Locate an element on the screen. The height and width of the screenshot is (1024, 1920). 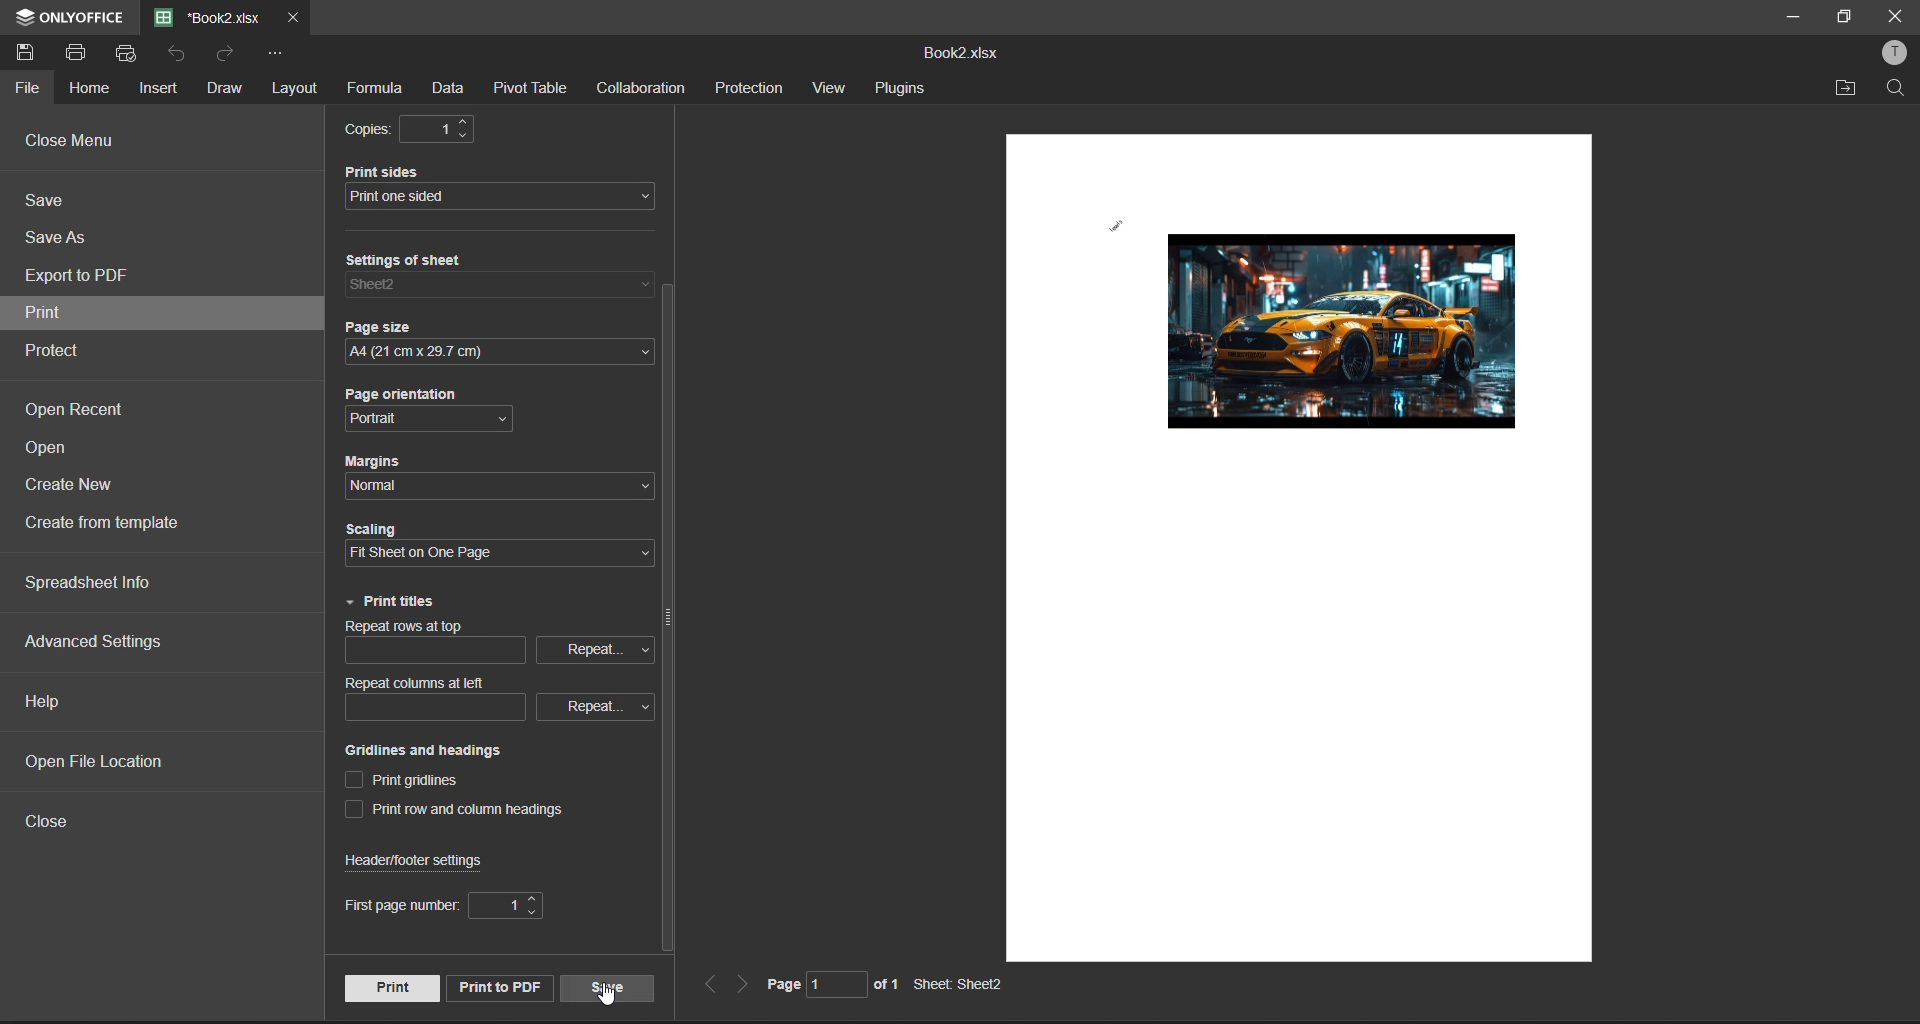
print gridlines is located at coordinates (413, 780).